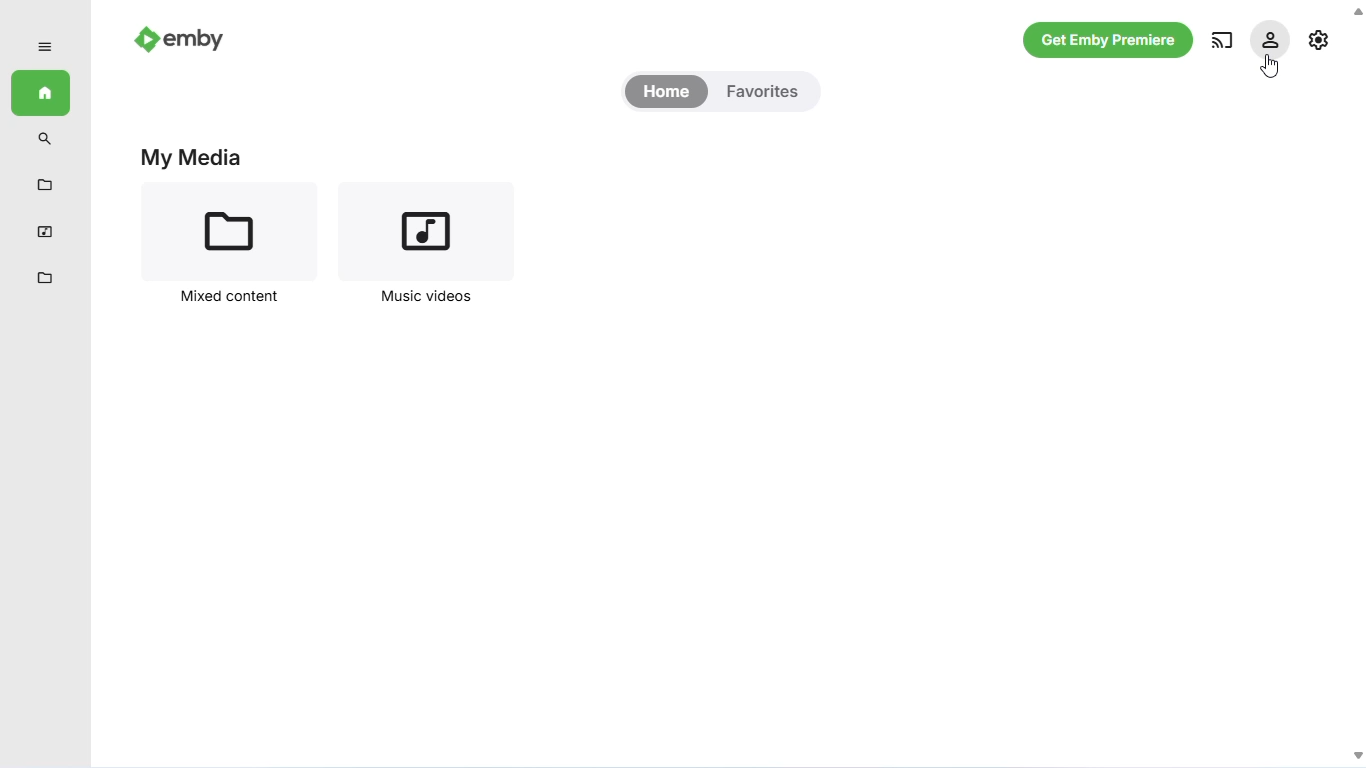 Image resolution: width=1366 pixels, height=768 pixels. Describe the element at coordinates (232, 245) in the screenshot. I see `mixed content` at that location.